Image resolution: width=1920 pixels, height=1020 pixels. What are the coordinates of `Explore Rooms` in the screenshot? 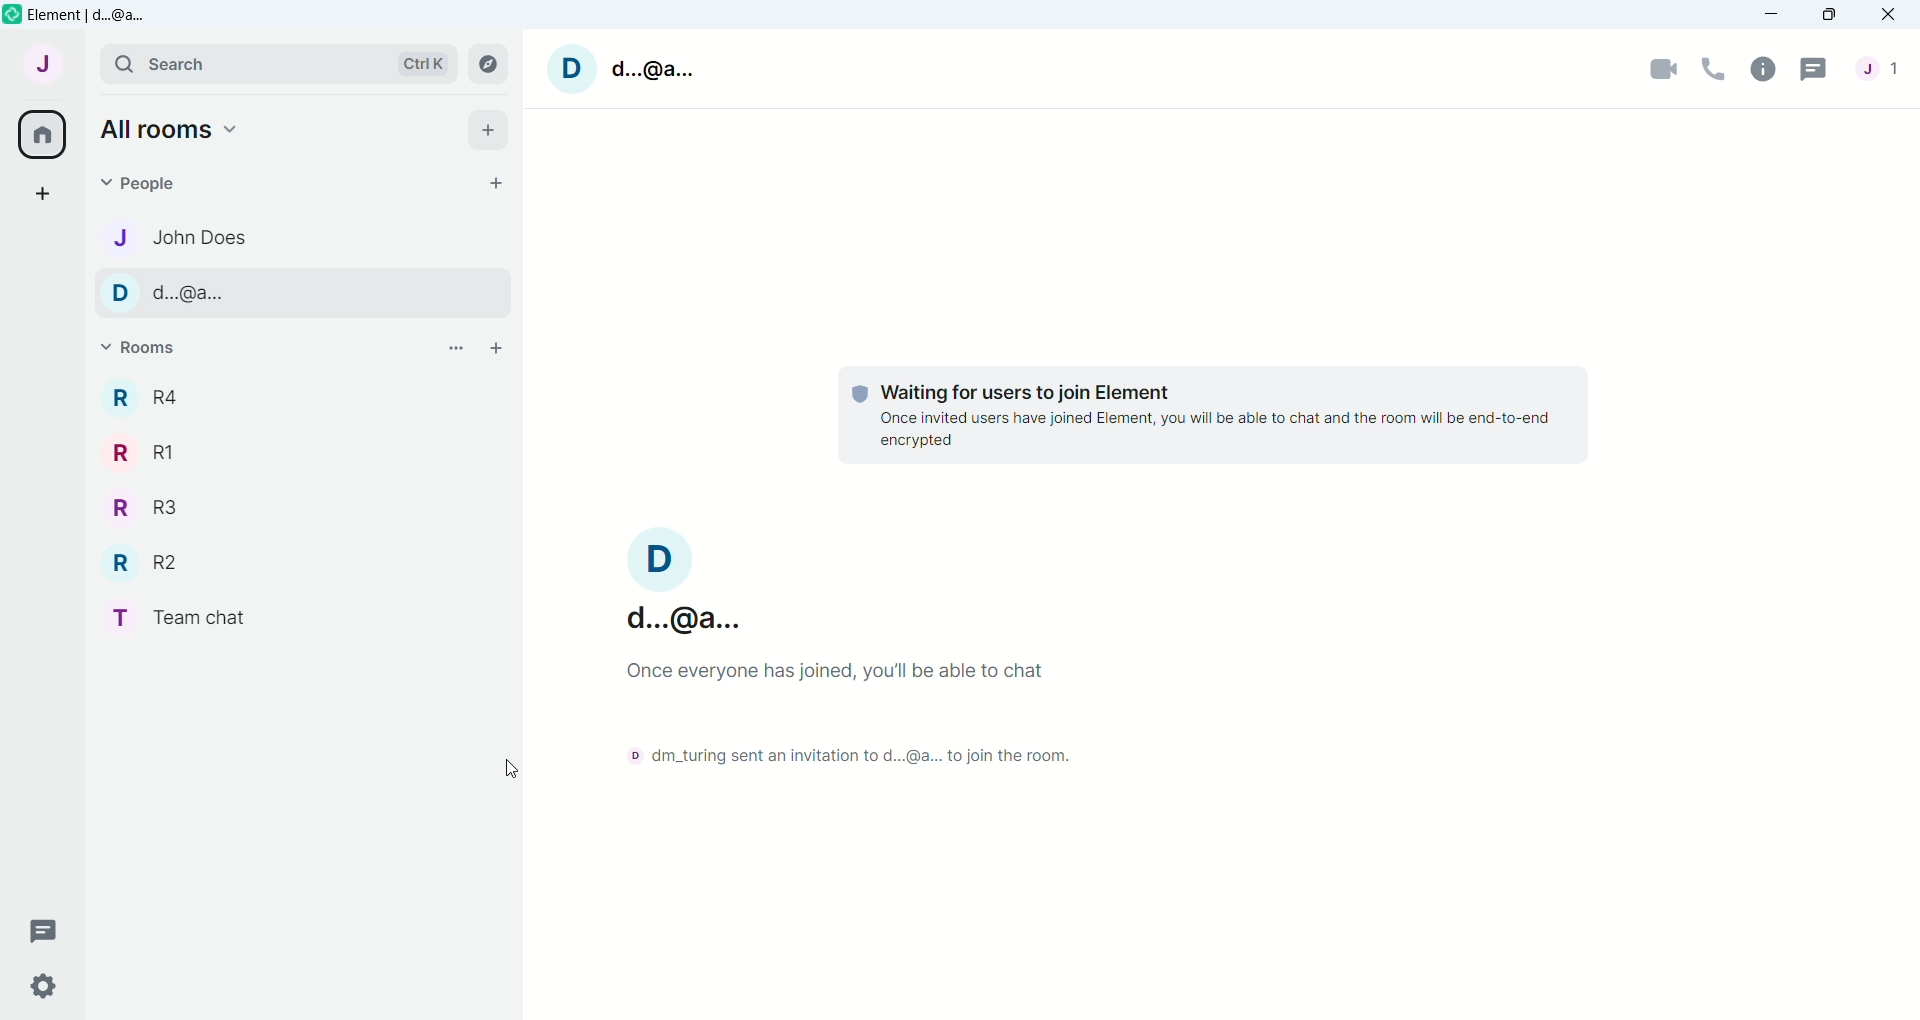 It's located at (495, 66).